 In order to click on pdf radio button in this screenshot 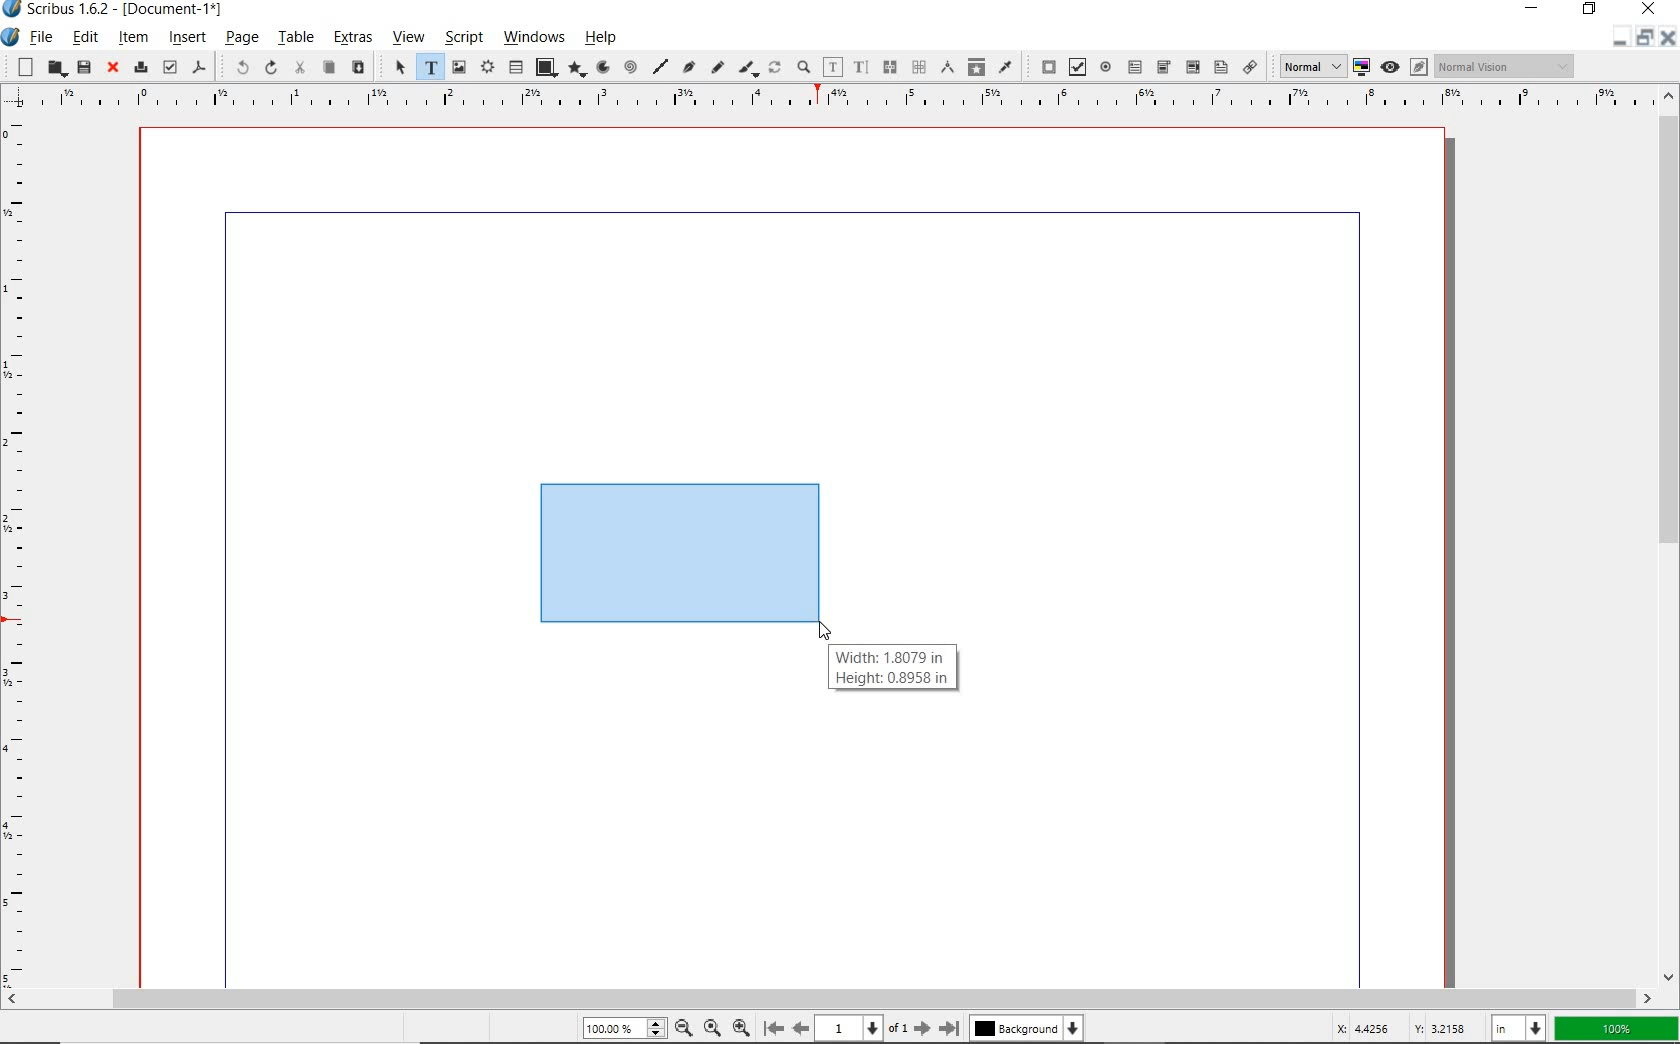, I will do `click(1106, 67)`.